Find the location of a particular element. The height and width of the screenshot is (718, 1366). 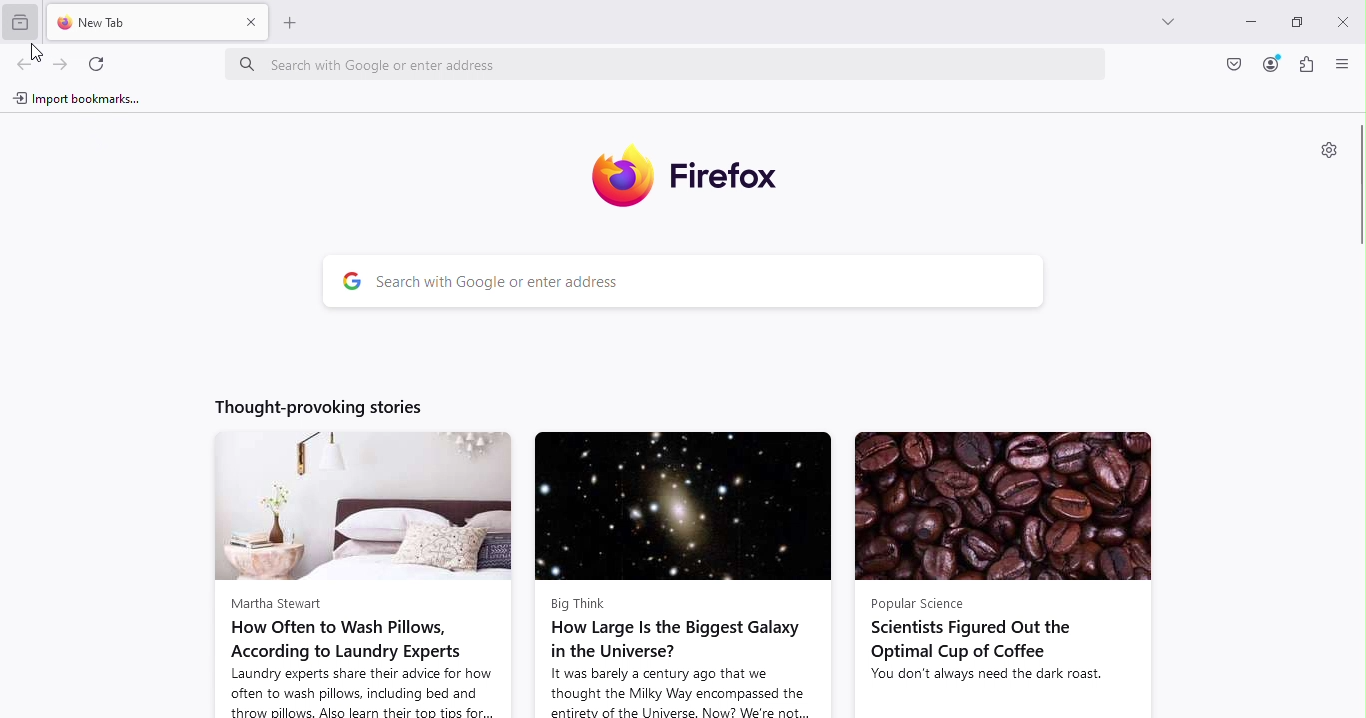

View recent browsing across windows and devices is located at coordinates (20, 21).